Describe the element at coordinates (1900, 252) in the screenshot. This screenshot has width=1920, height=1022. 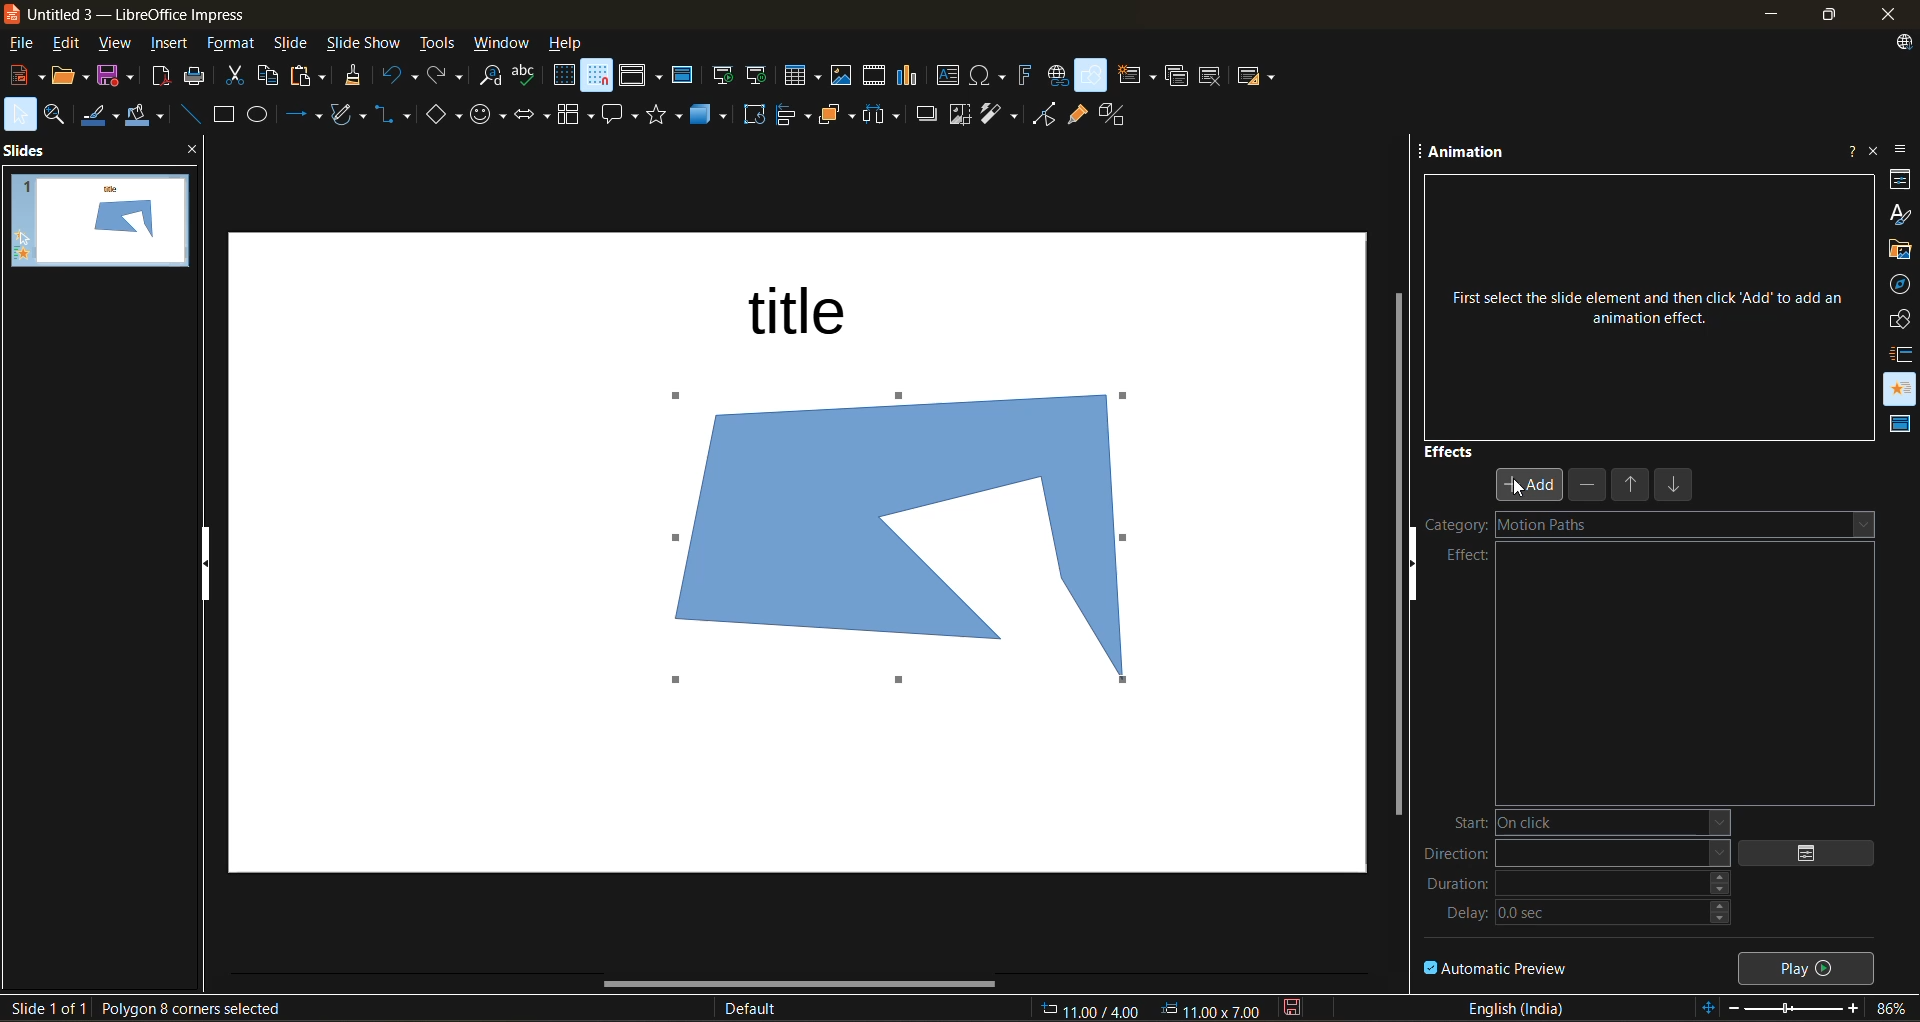
I see `gallery` at that location.